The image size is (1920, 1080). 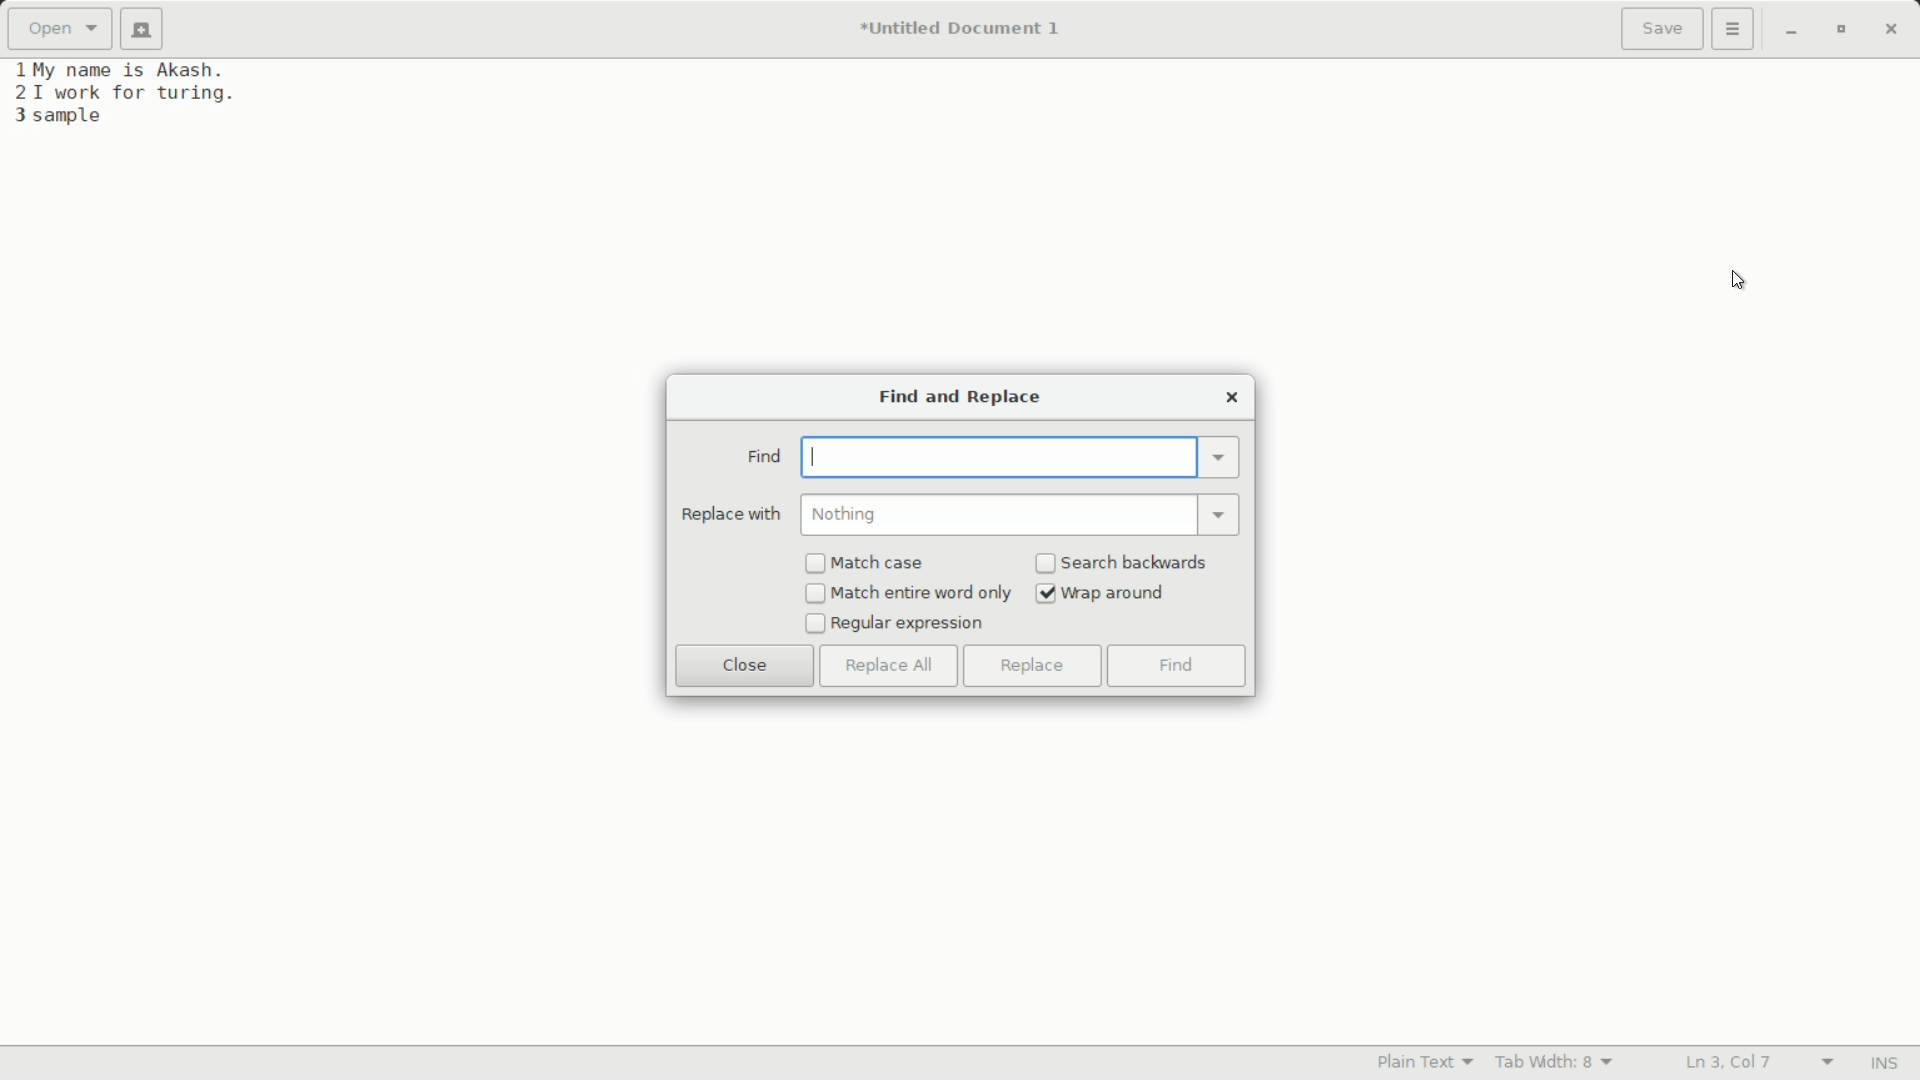 I want to click on replace, so click(x=1030, y=666).